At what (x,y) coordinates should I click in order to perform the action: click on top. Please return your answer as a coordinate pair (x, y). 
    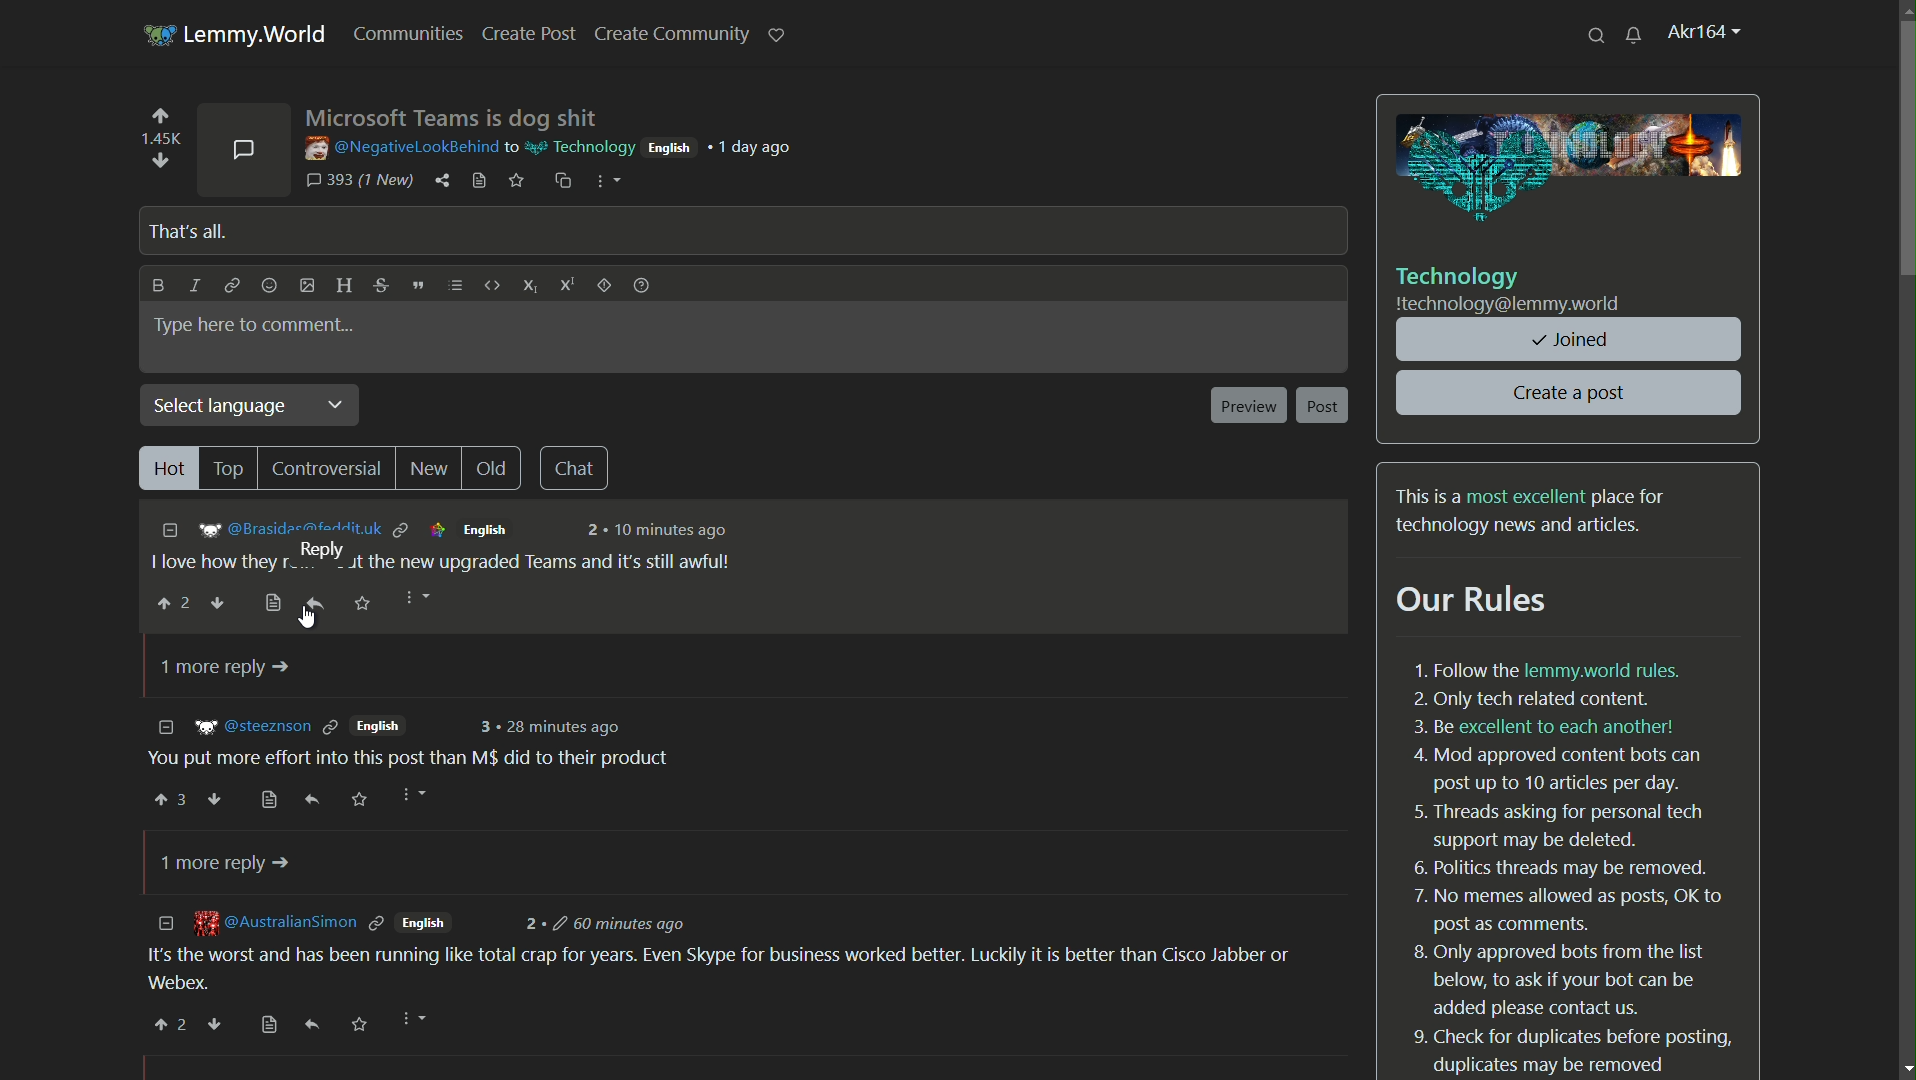
    Looking at the image, I should click on (232, 467).